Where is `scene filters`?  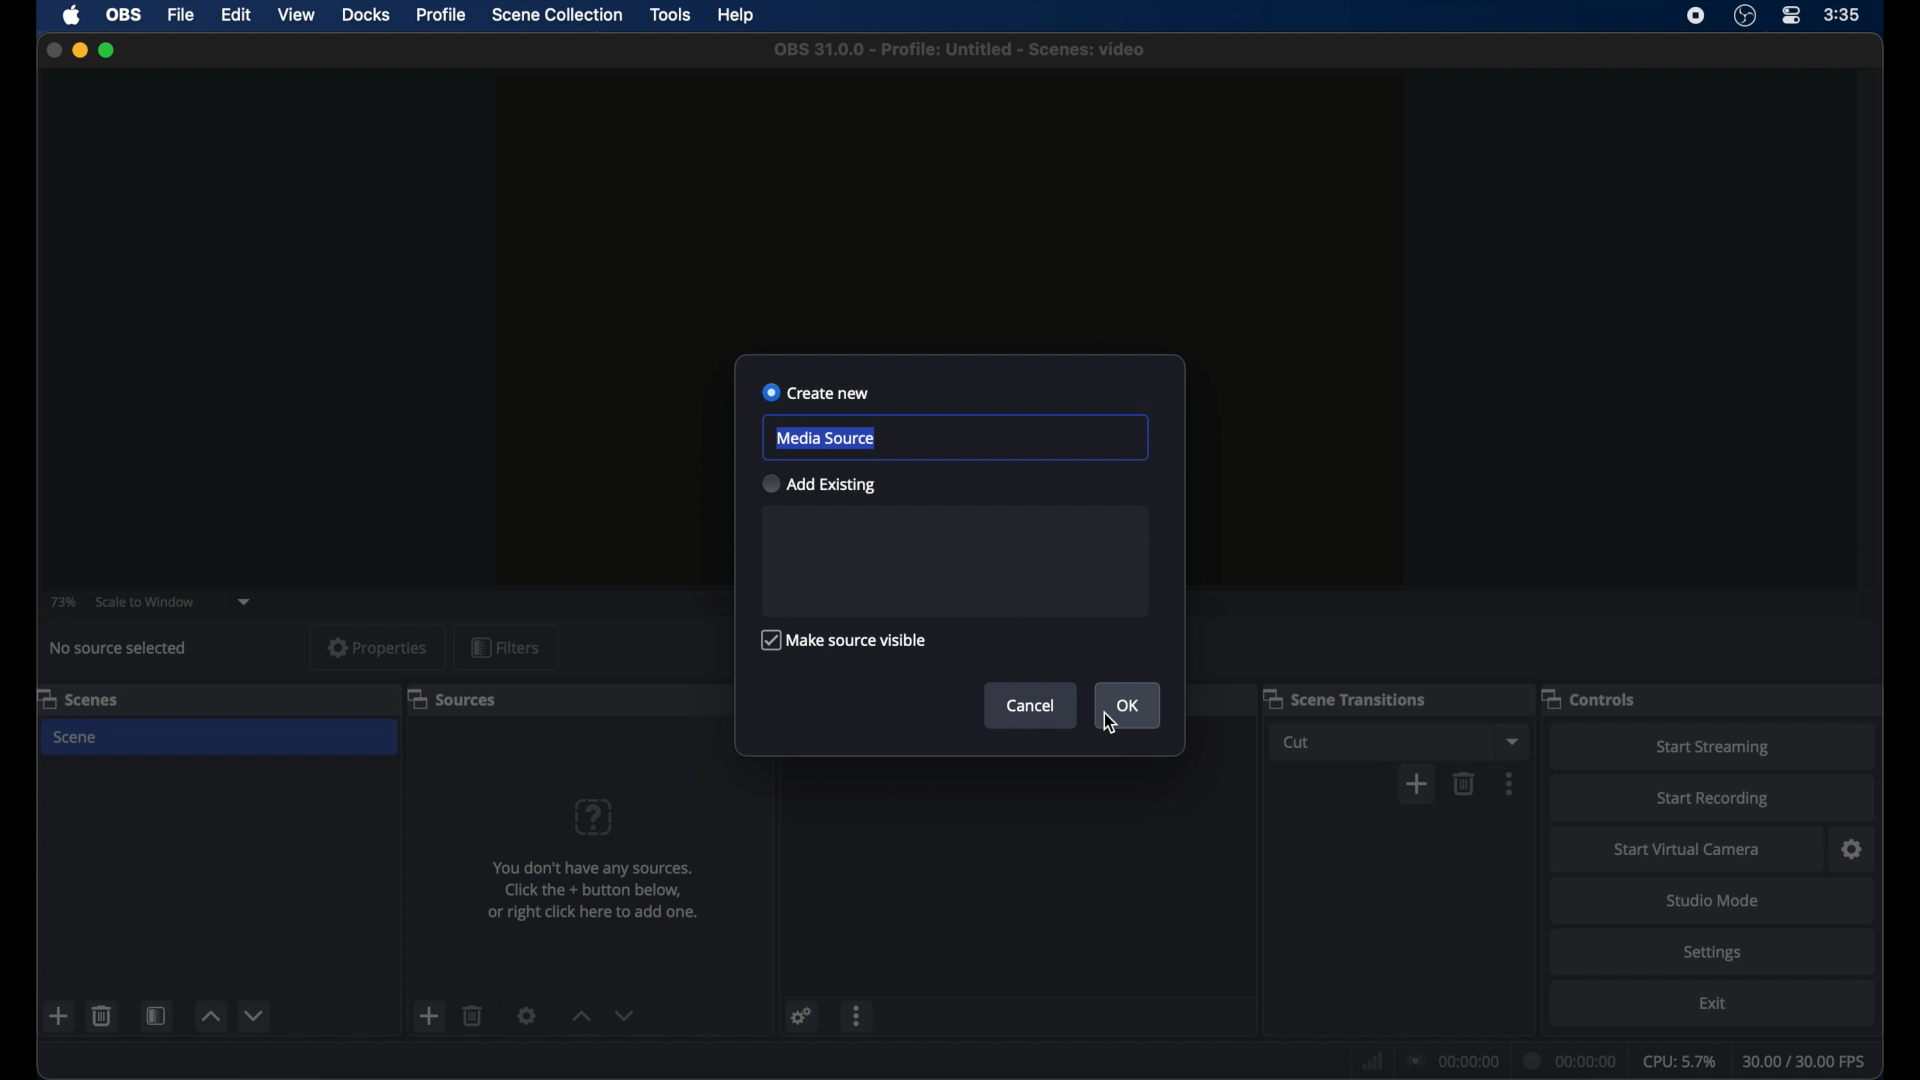 scene filters is located at coordinates (156, 1015).